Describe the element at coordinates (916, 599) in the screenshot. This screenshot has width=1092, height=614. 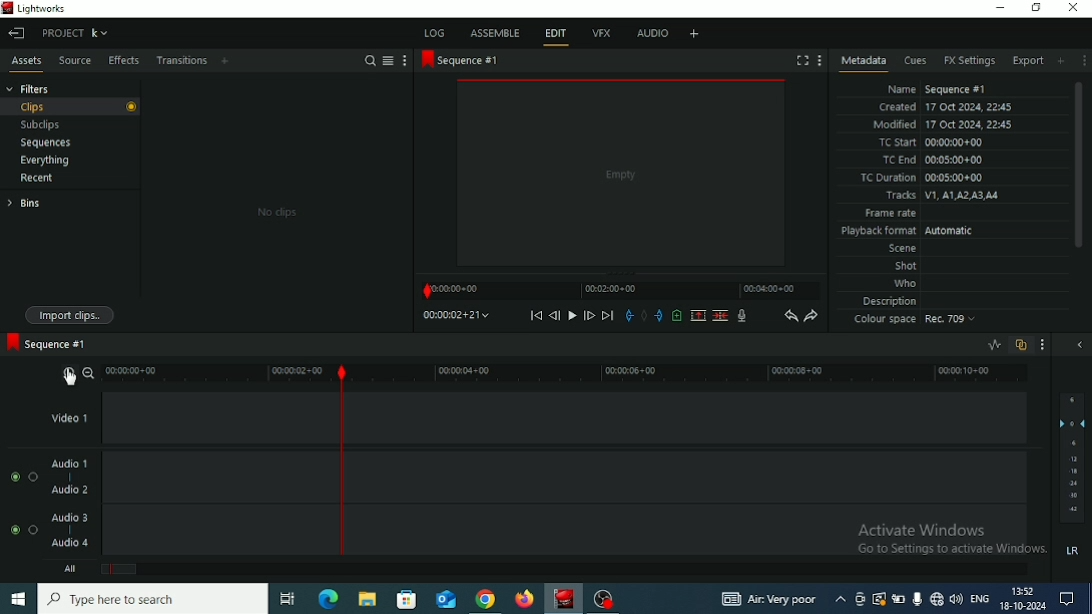
I see `Mic` at that location.